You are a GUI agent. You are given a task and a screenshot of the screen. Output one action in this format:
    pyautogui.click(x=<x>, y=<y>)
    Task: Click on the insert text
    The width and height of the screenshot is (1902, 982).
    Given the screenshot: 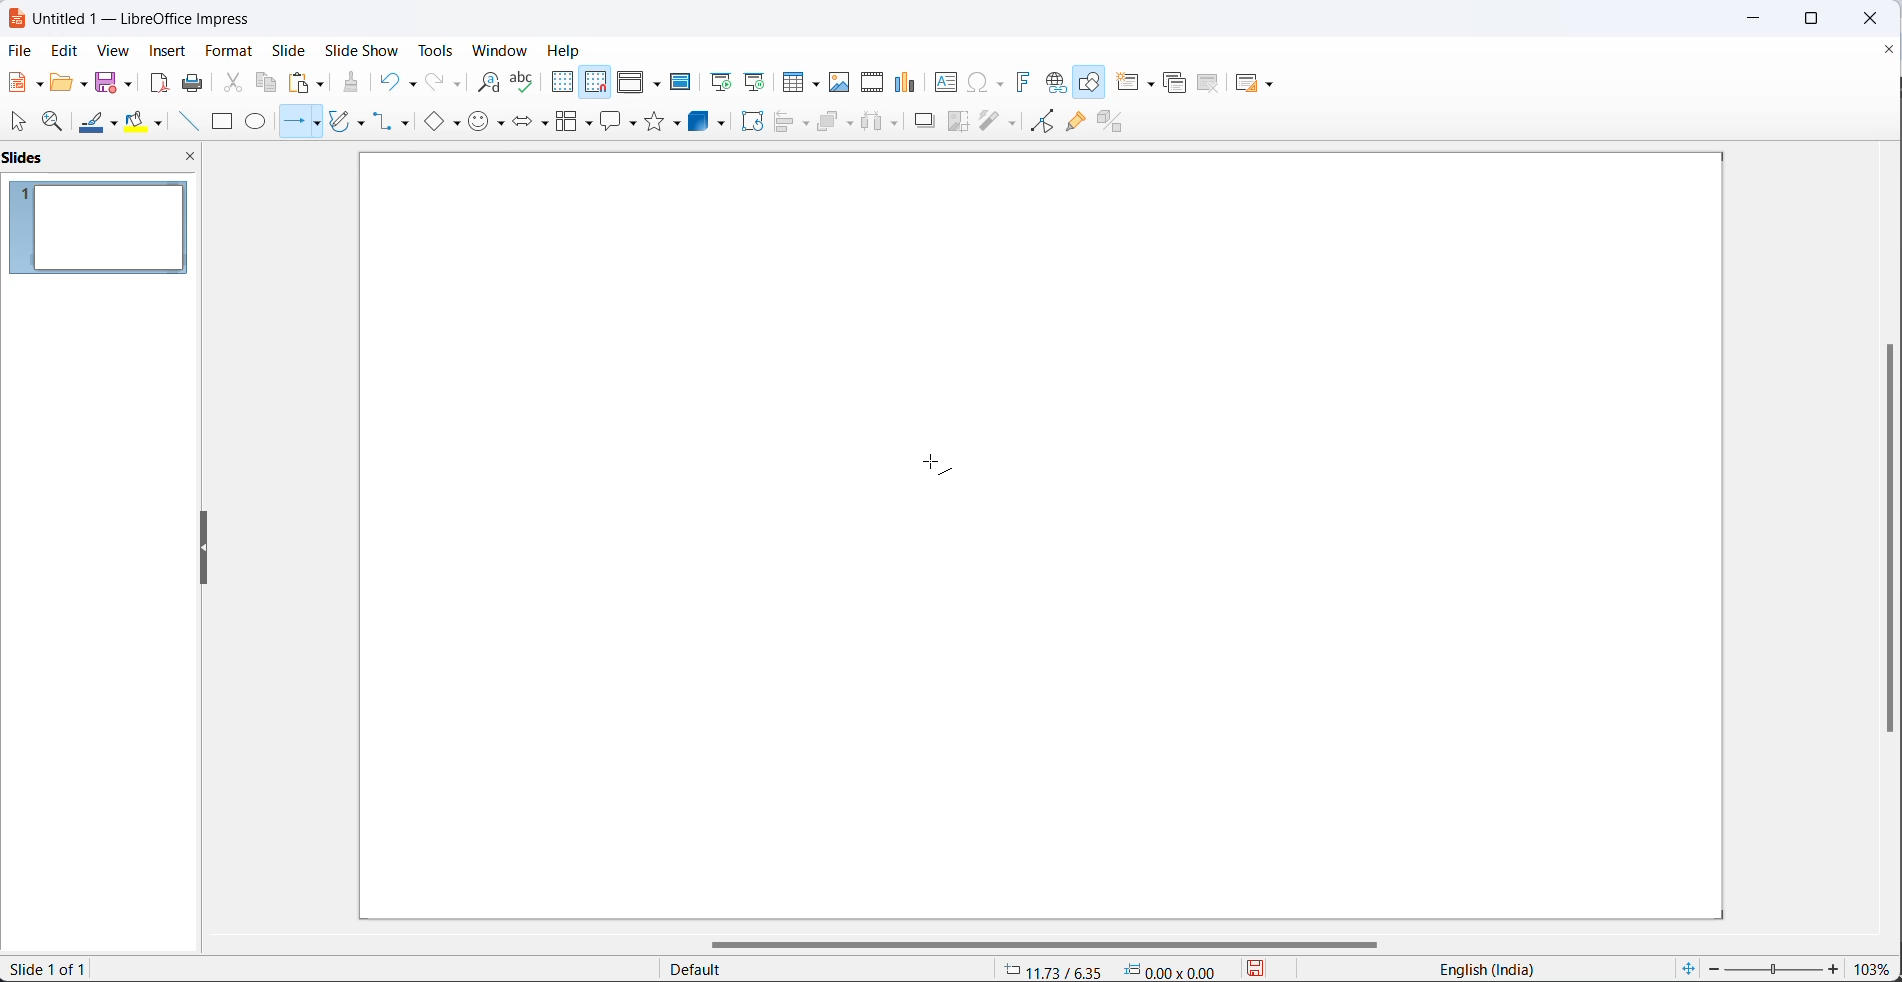 What is the action you would take?
    pyautogui.click(x=942, y=81)
    